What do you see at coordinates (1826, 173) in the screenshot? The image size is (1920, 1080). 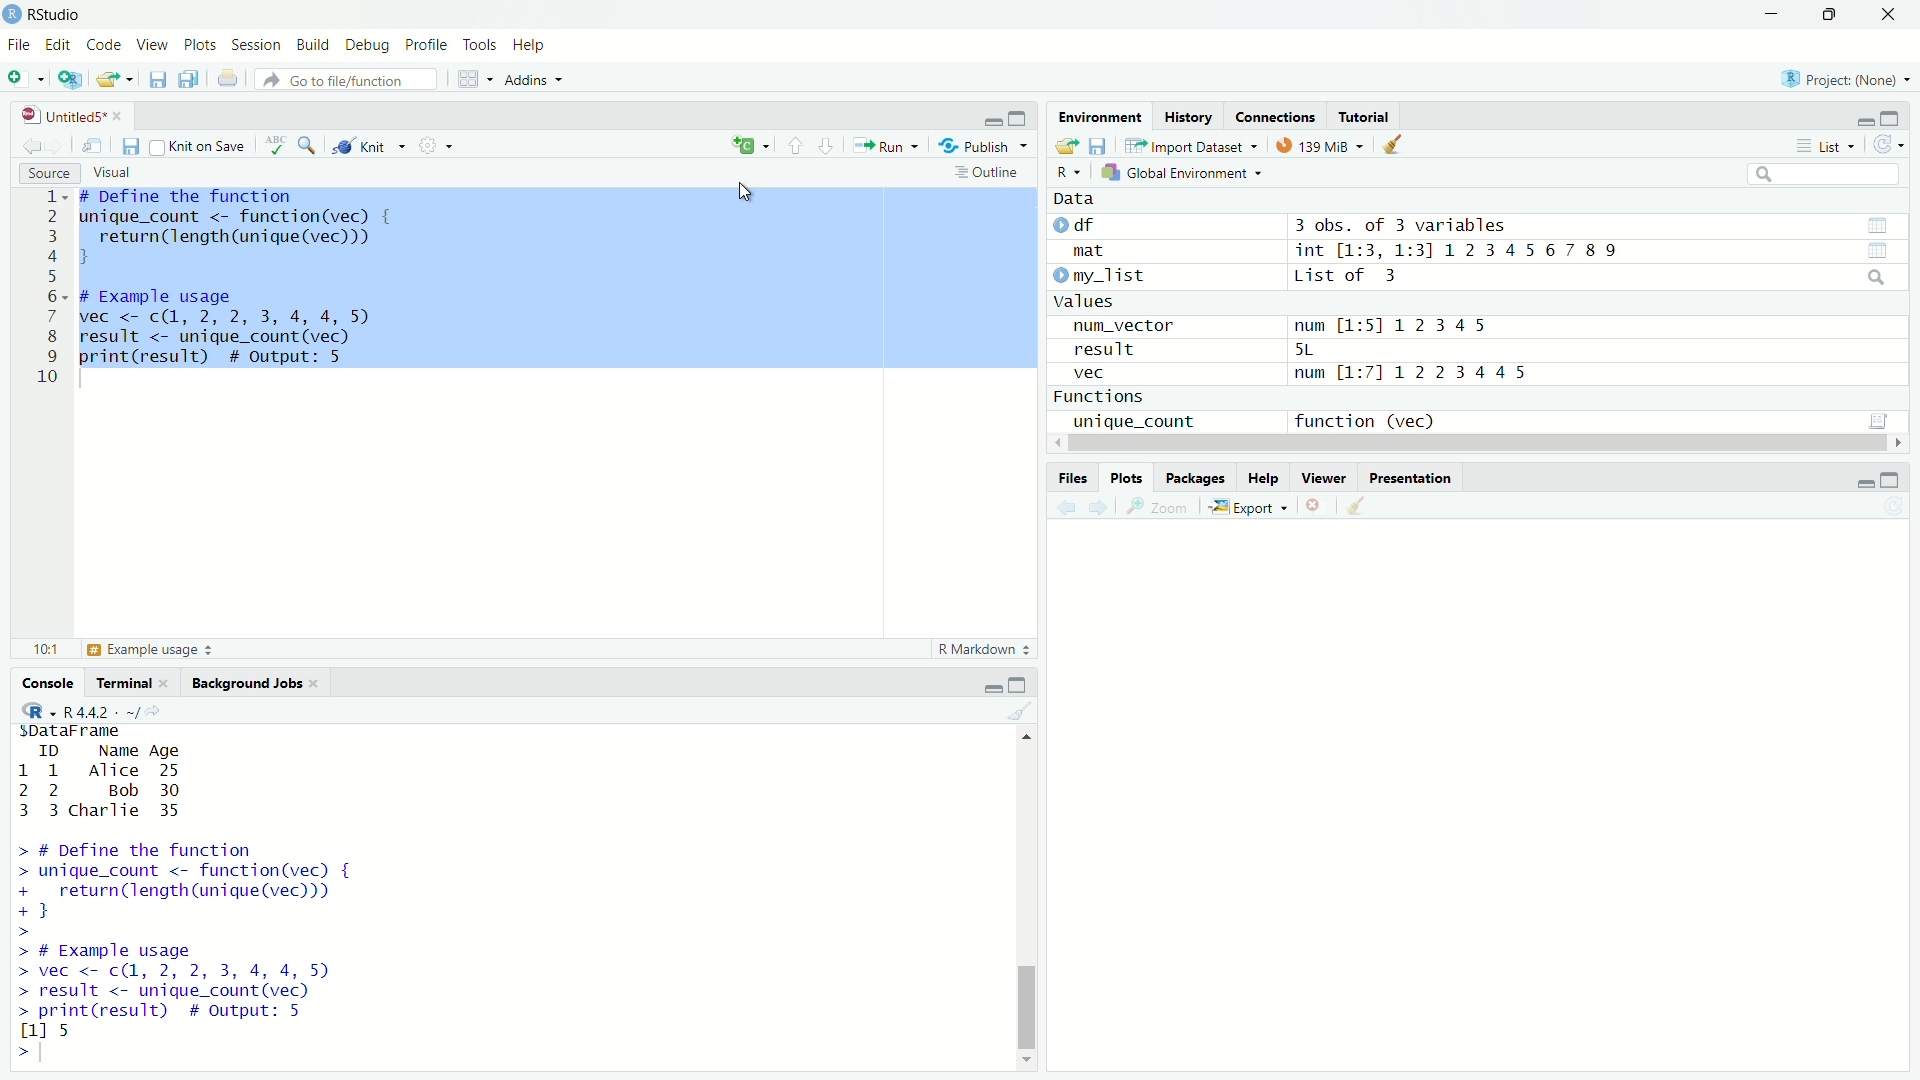 I see `search bar` at bounding box center [1826, 173].